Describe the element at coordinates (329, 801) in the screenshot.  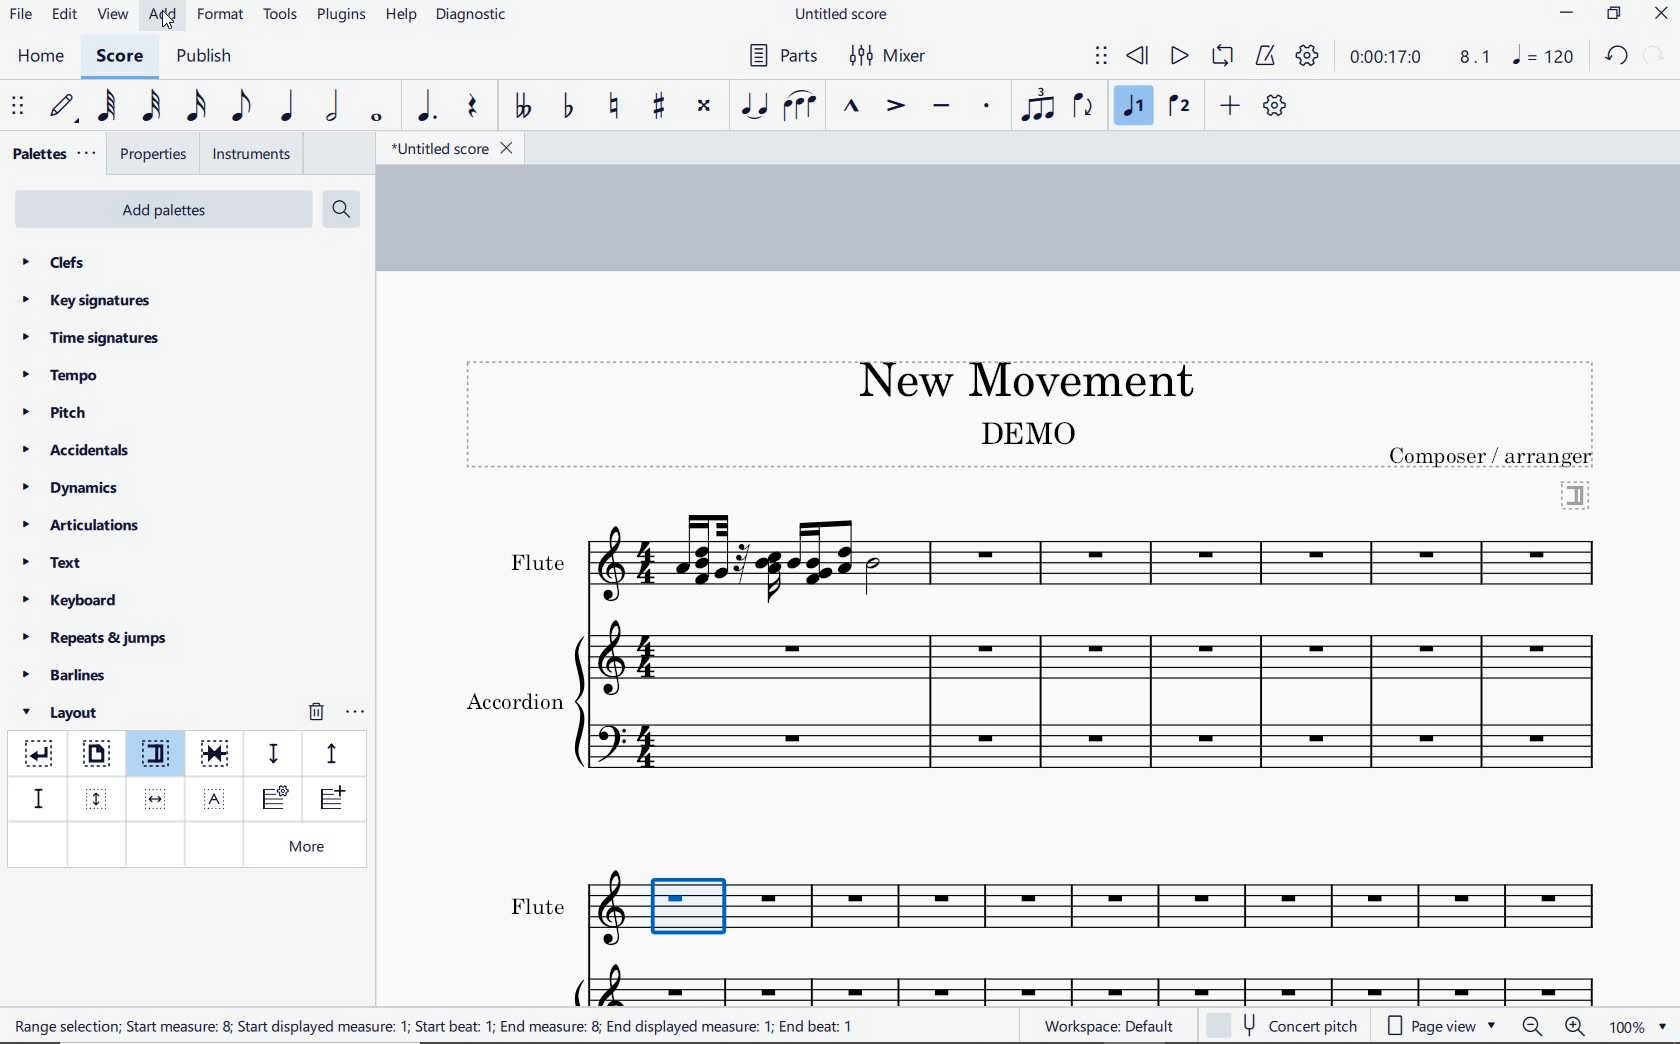
I see `insert one measure before selection` at that location.